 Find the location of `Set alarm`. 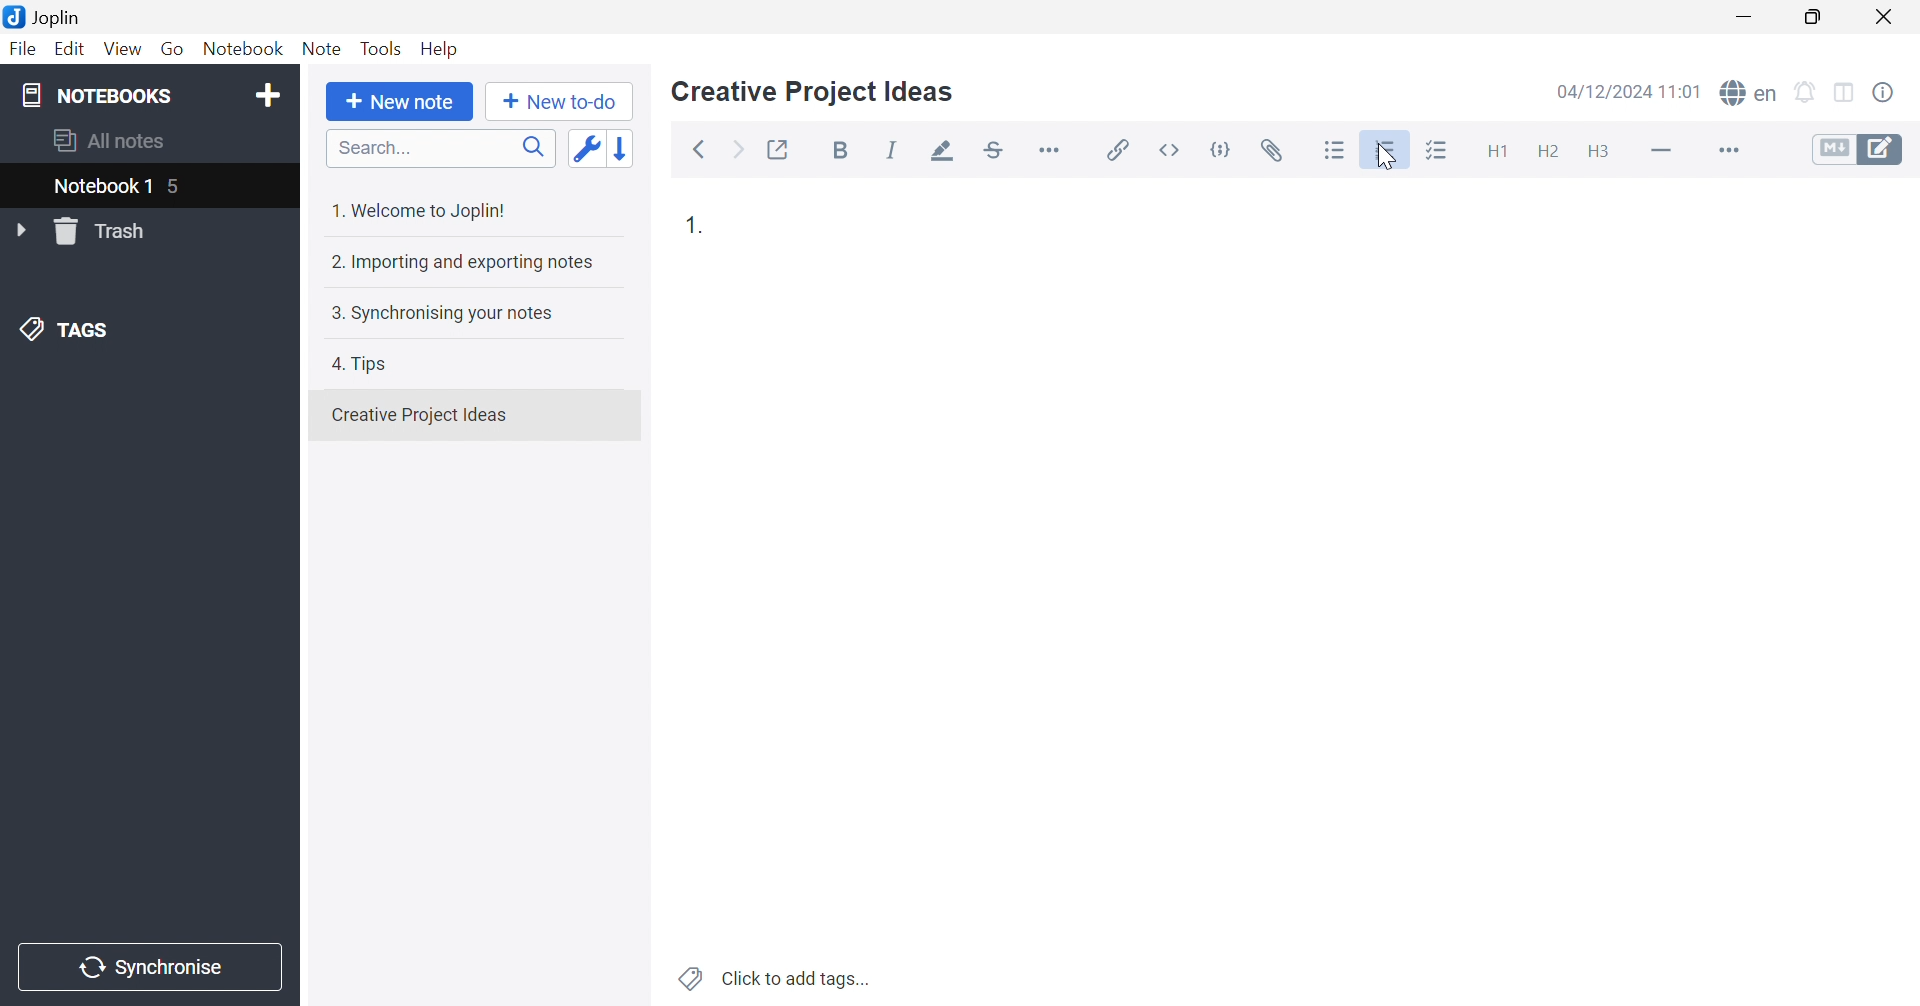

Set alarm is located at coordinates (1807, 91).